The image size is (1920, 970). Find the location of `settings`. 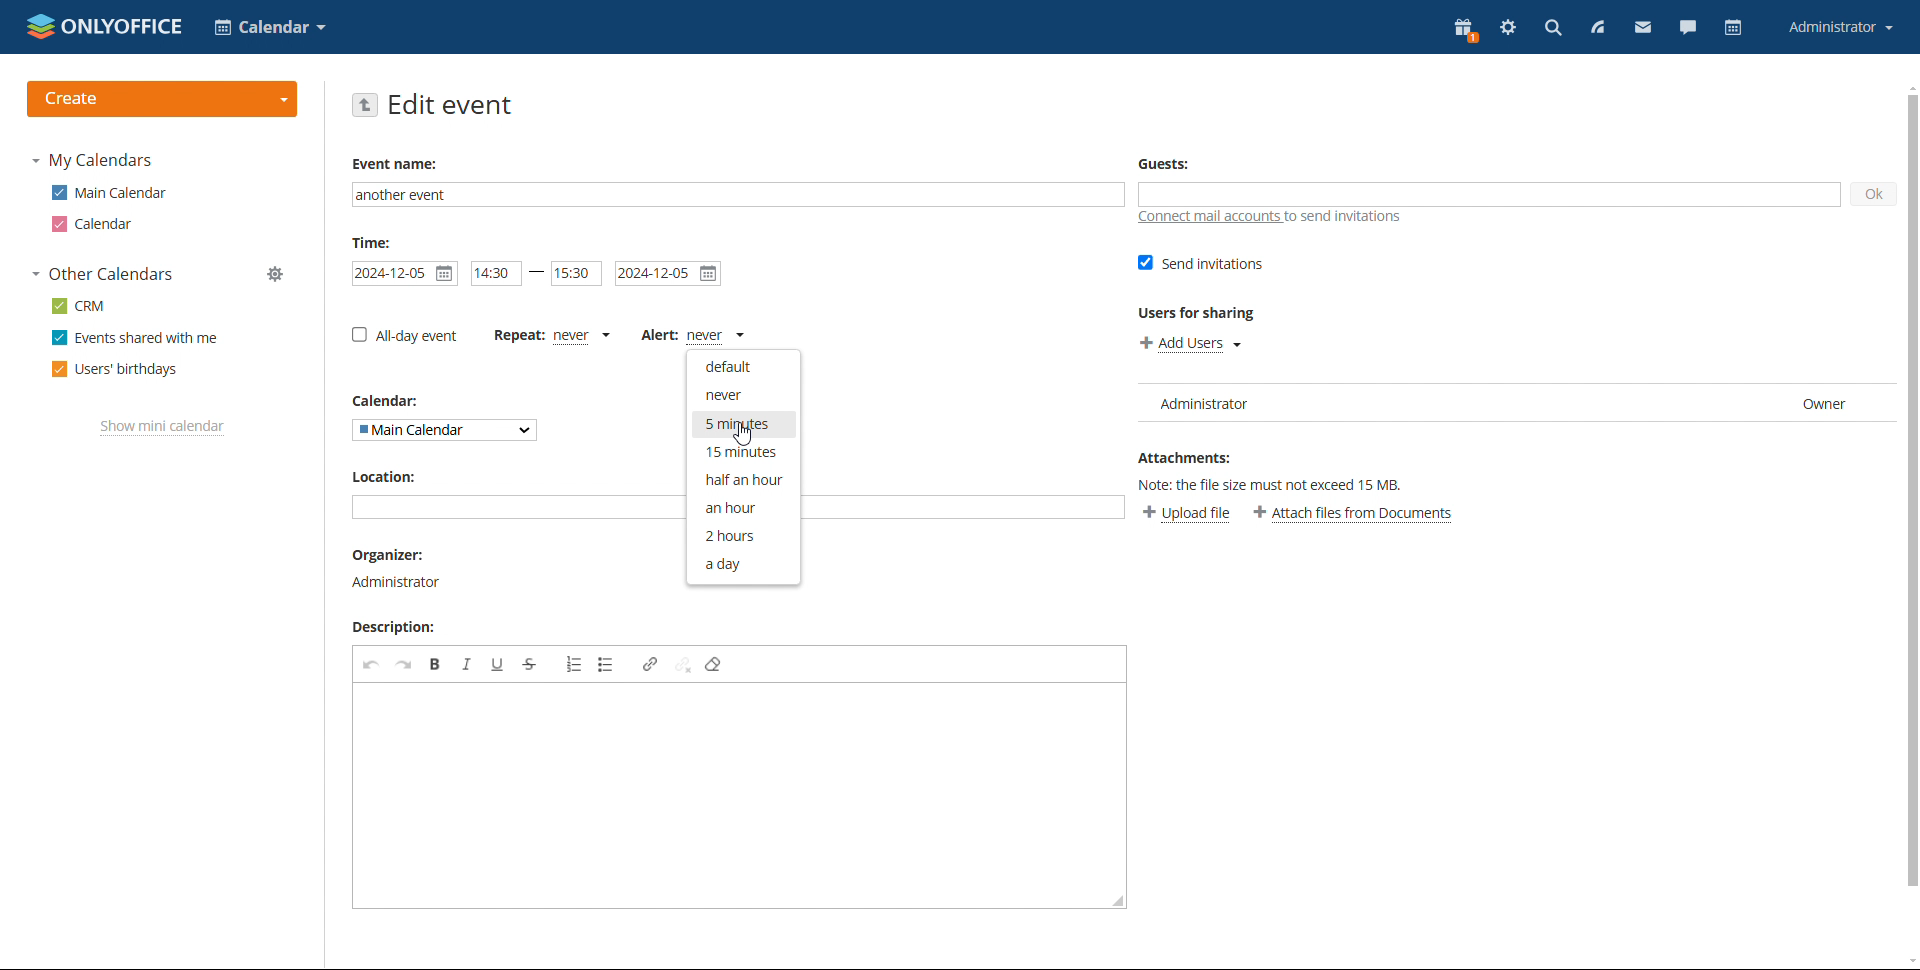

settings is located at coordinates (1510, 29).